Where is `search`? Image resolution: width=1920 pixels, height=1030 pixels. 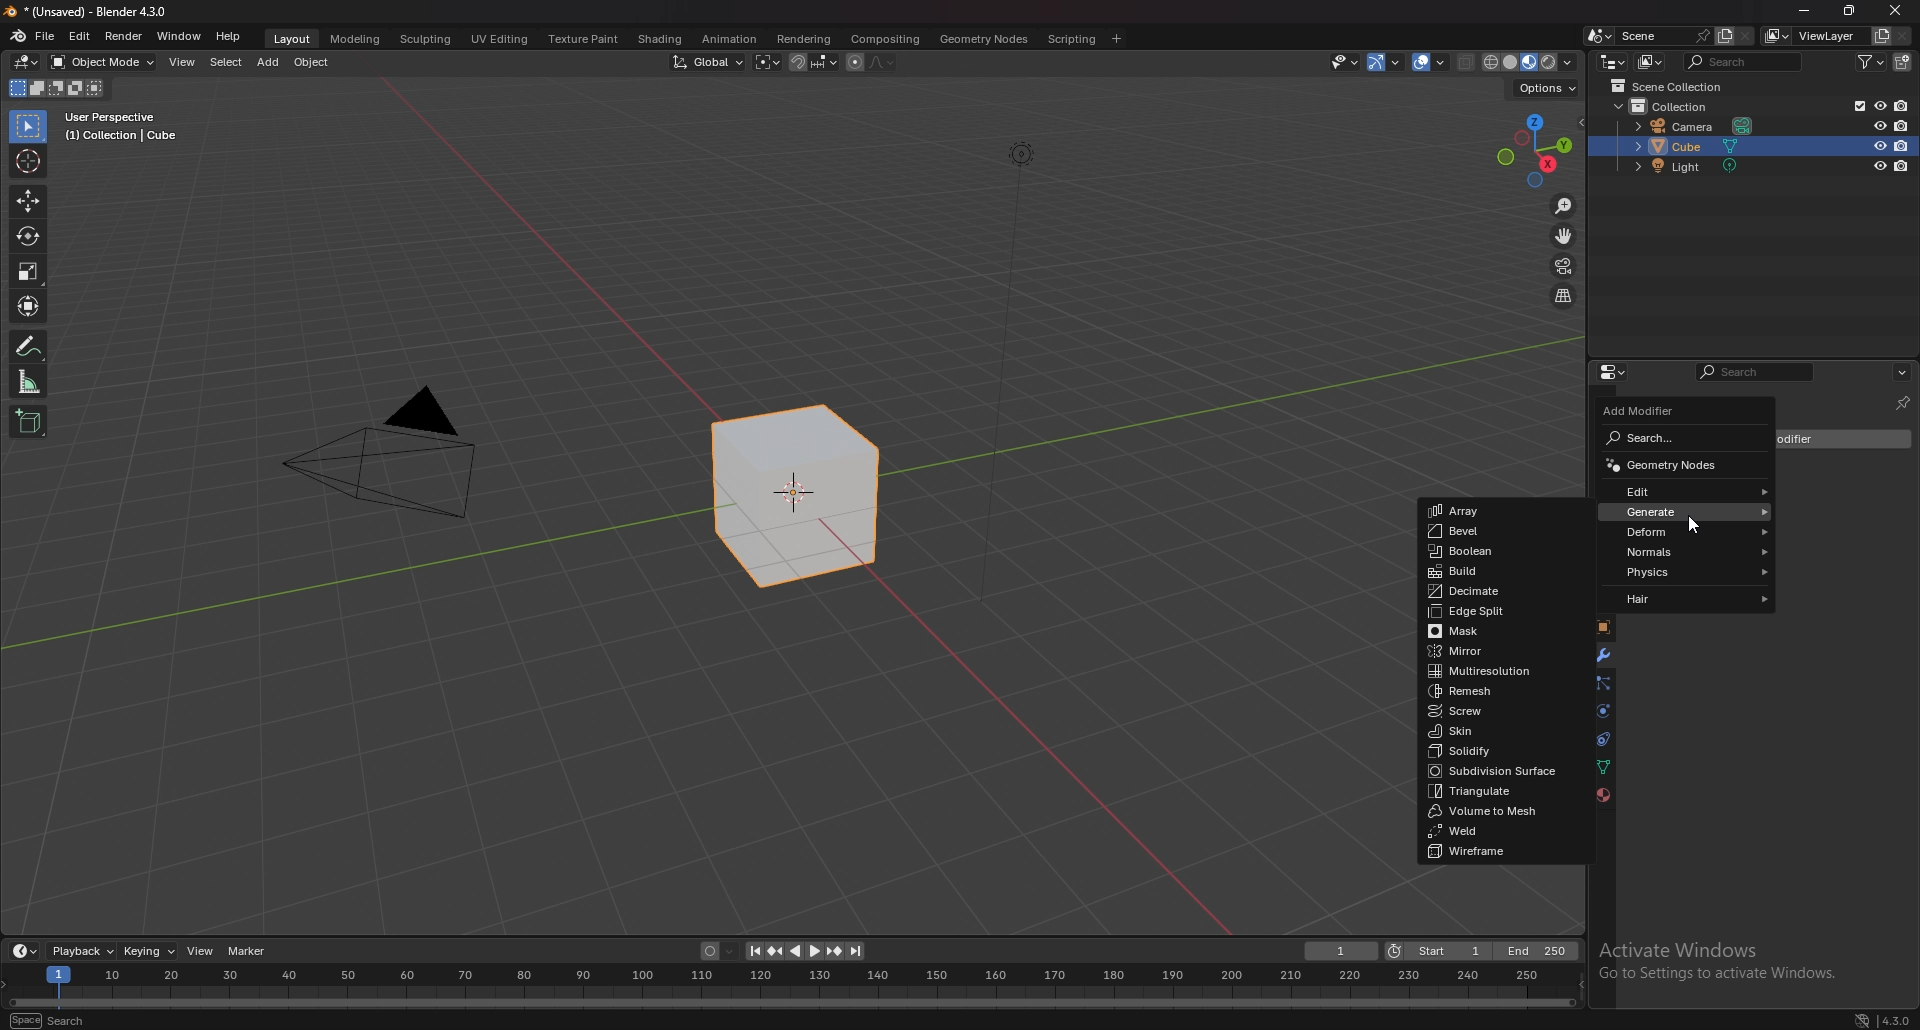 search is located at coordinates (1682, 435).